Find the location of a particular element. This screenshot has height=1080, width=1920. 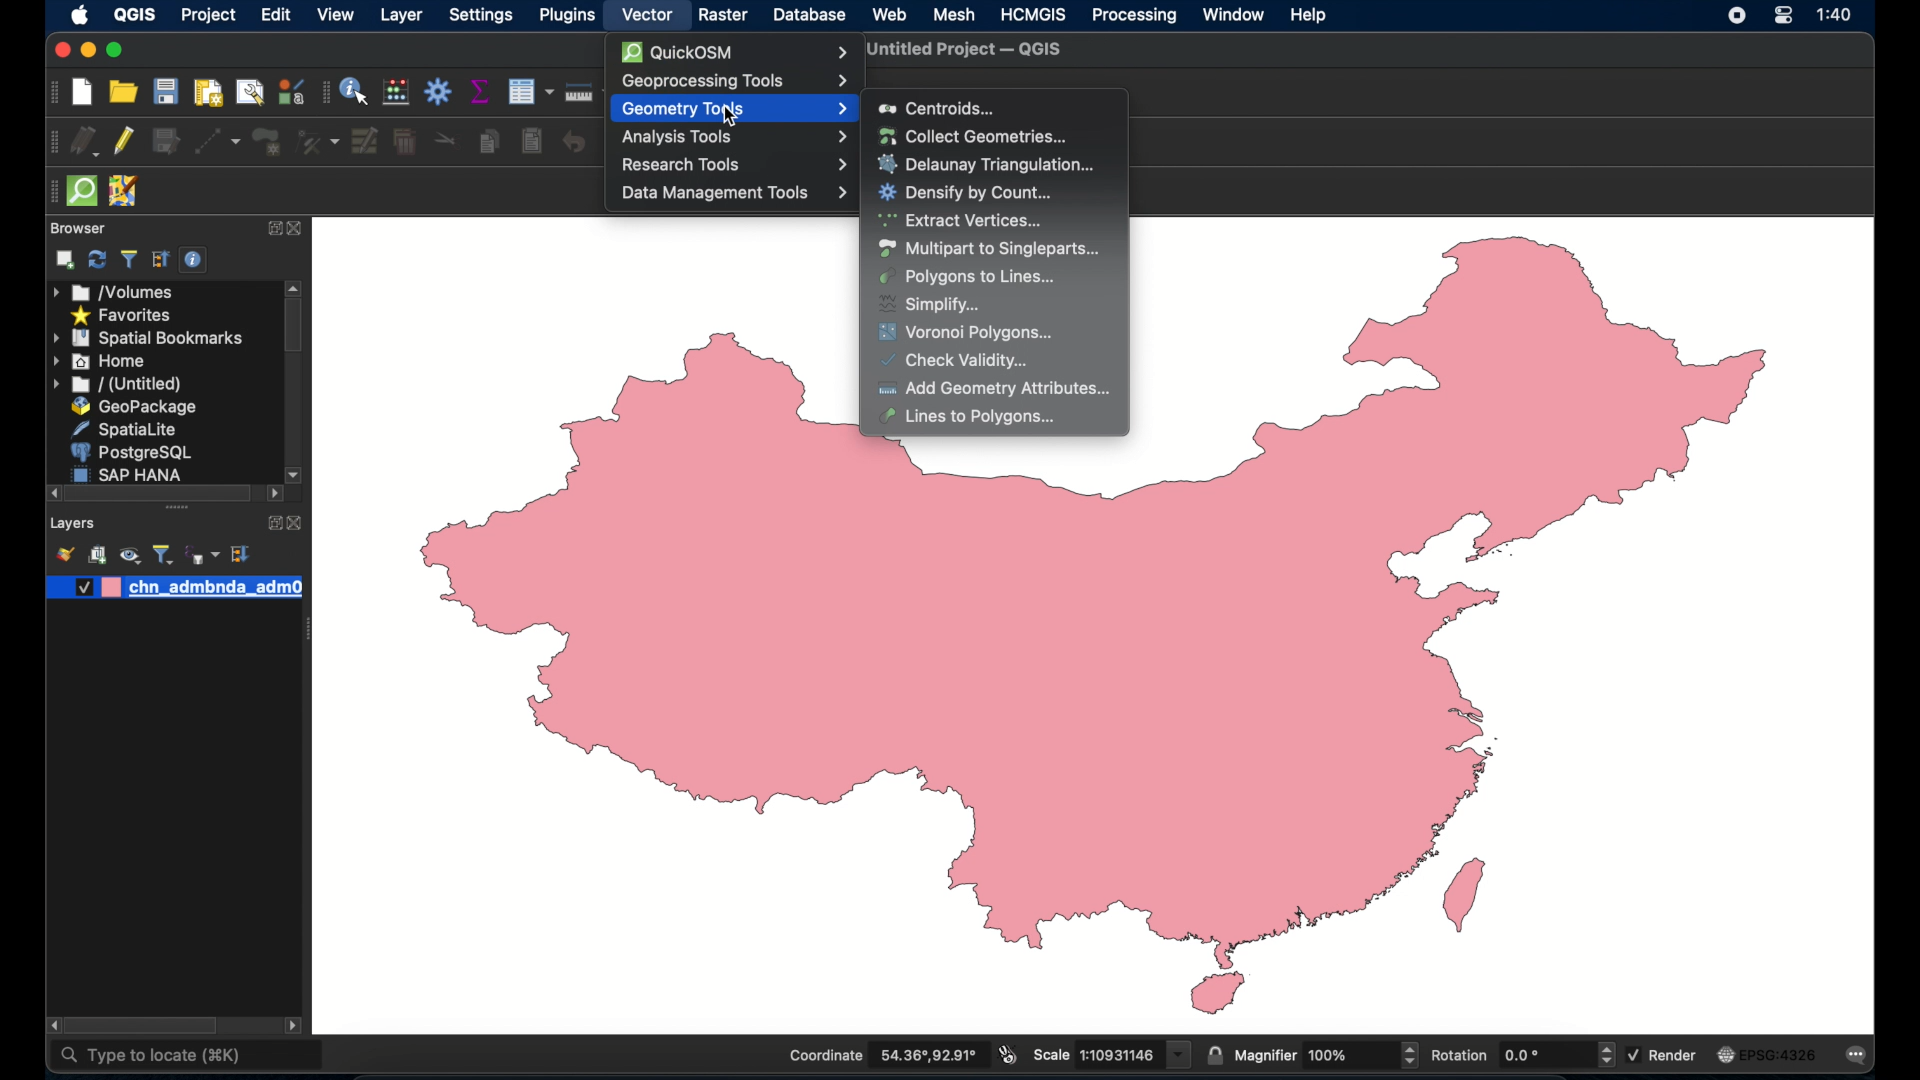

measure line is located at coordinates (583, 91).